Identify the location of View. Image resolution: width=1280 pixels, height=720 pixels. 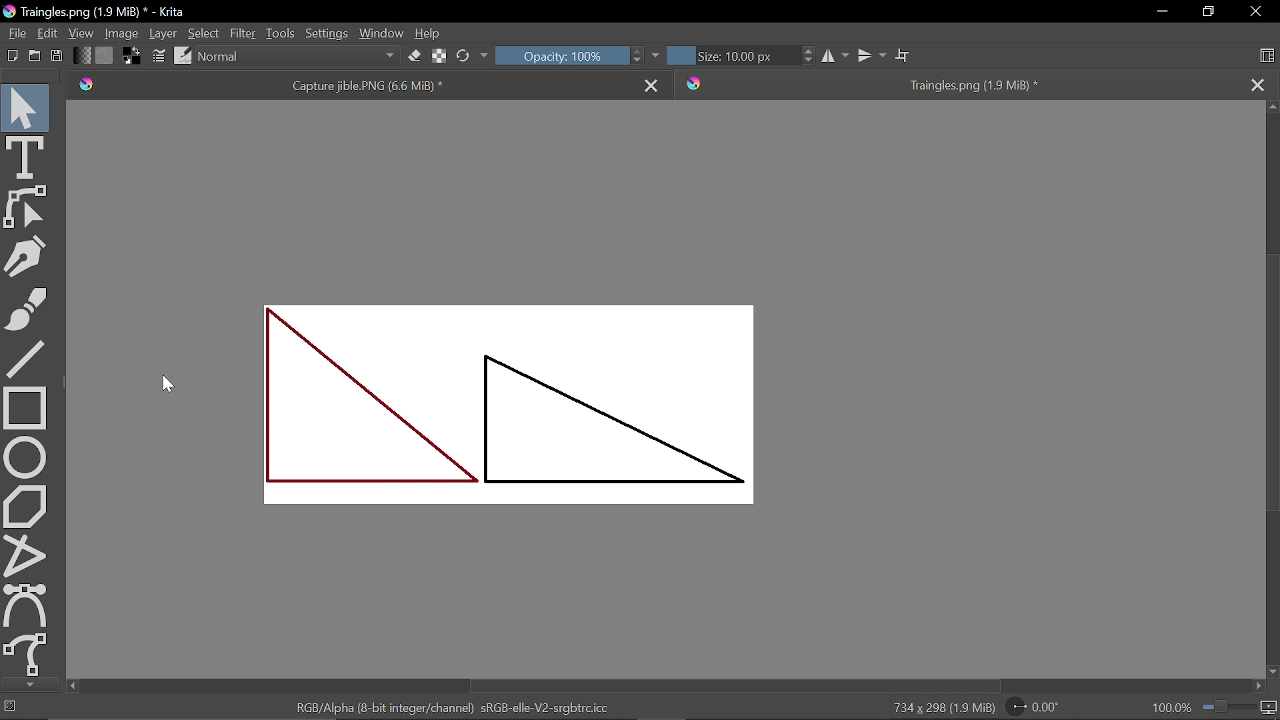
(83, 33).